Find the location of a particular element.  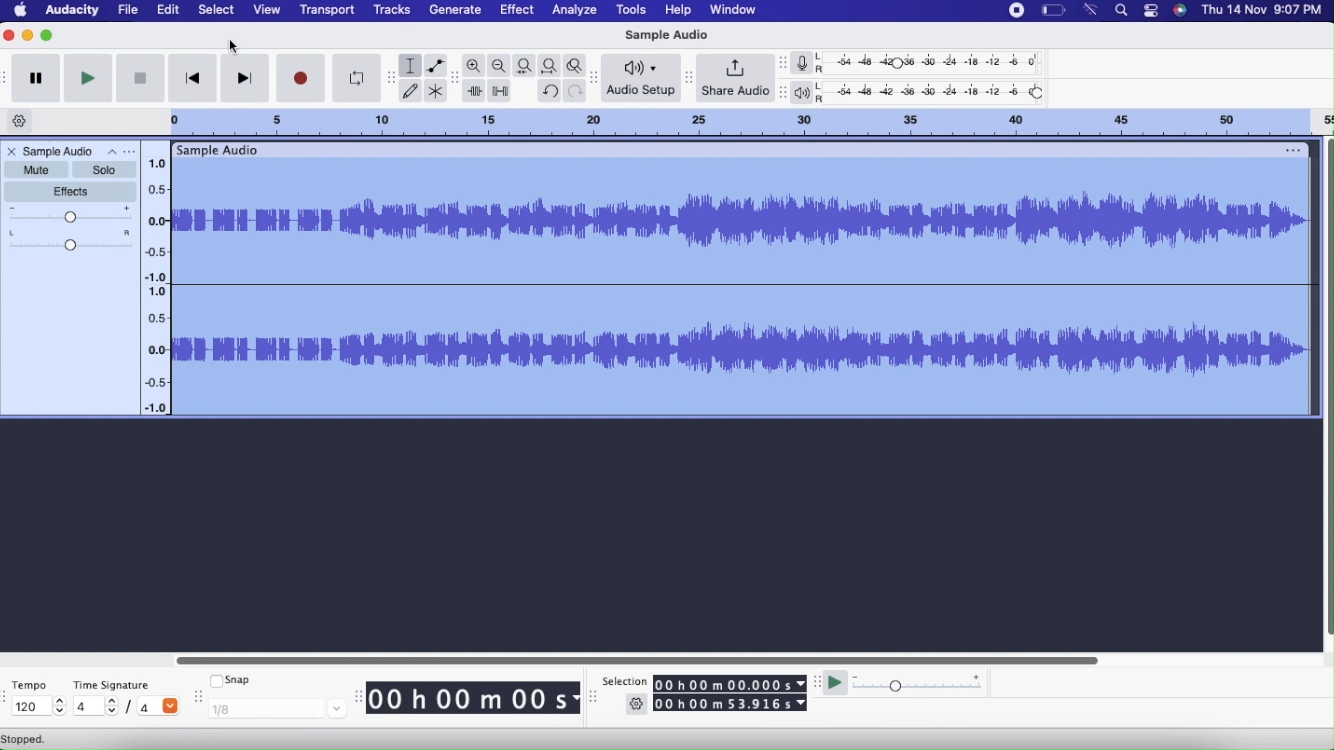

Record meter is located at coordinates (808, 62).